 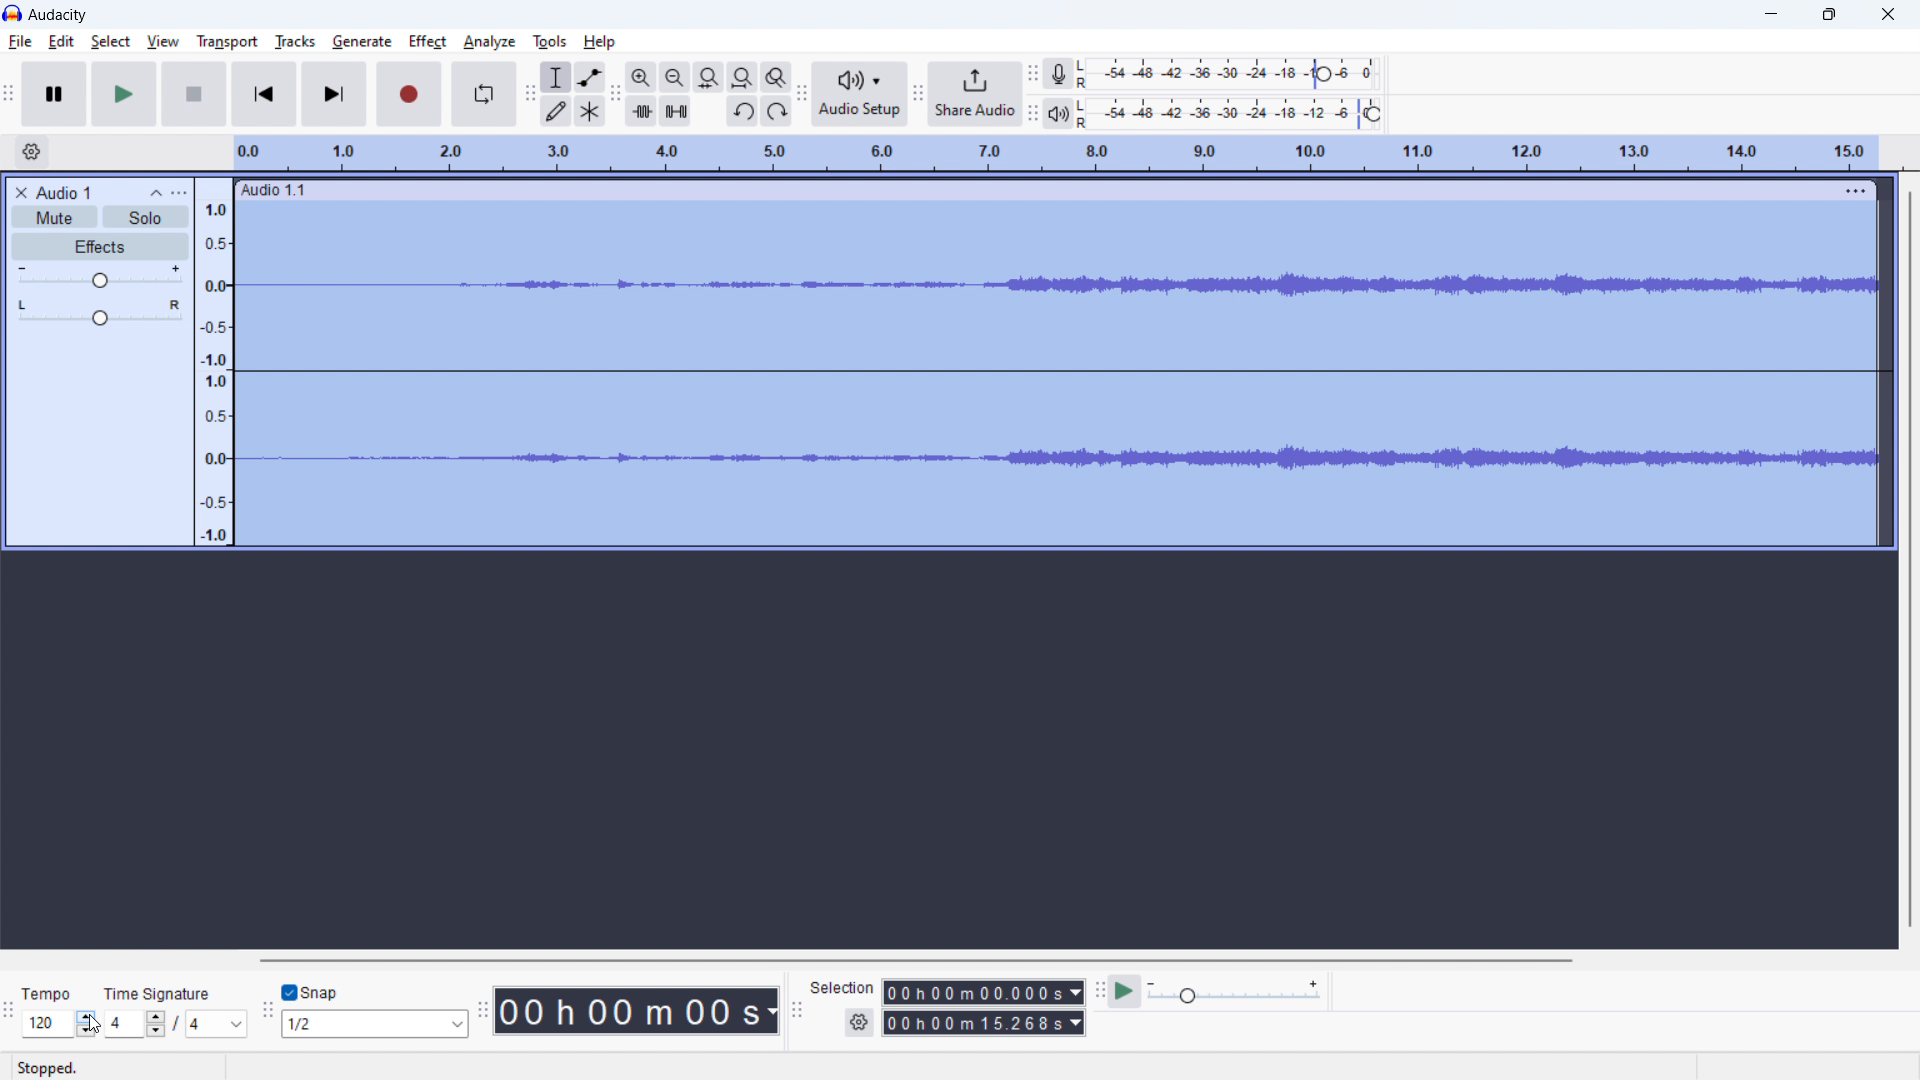 What do you see at coordinates (361, 42) in the screenshot?
I see `geberate` at bounding box center [361, 42].